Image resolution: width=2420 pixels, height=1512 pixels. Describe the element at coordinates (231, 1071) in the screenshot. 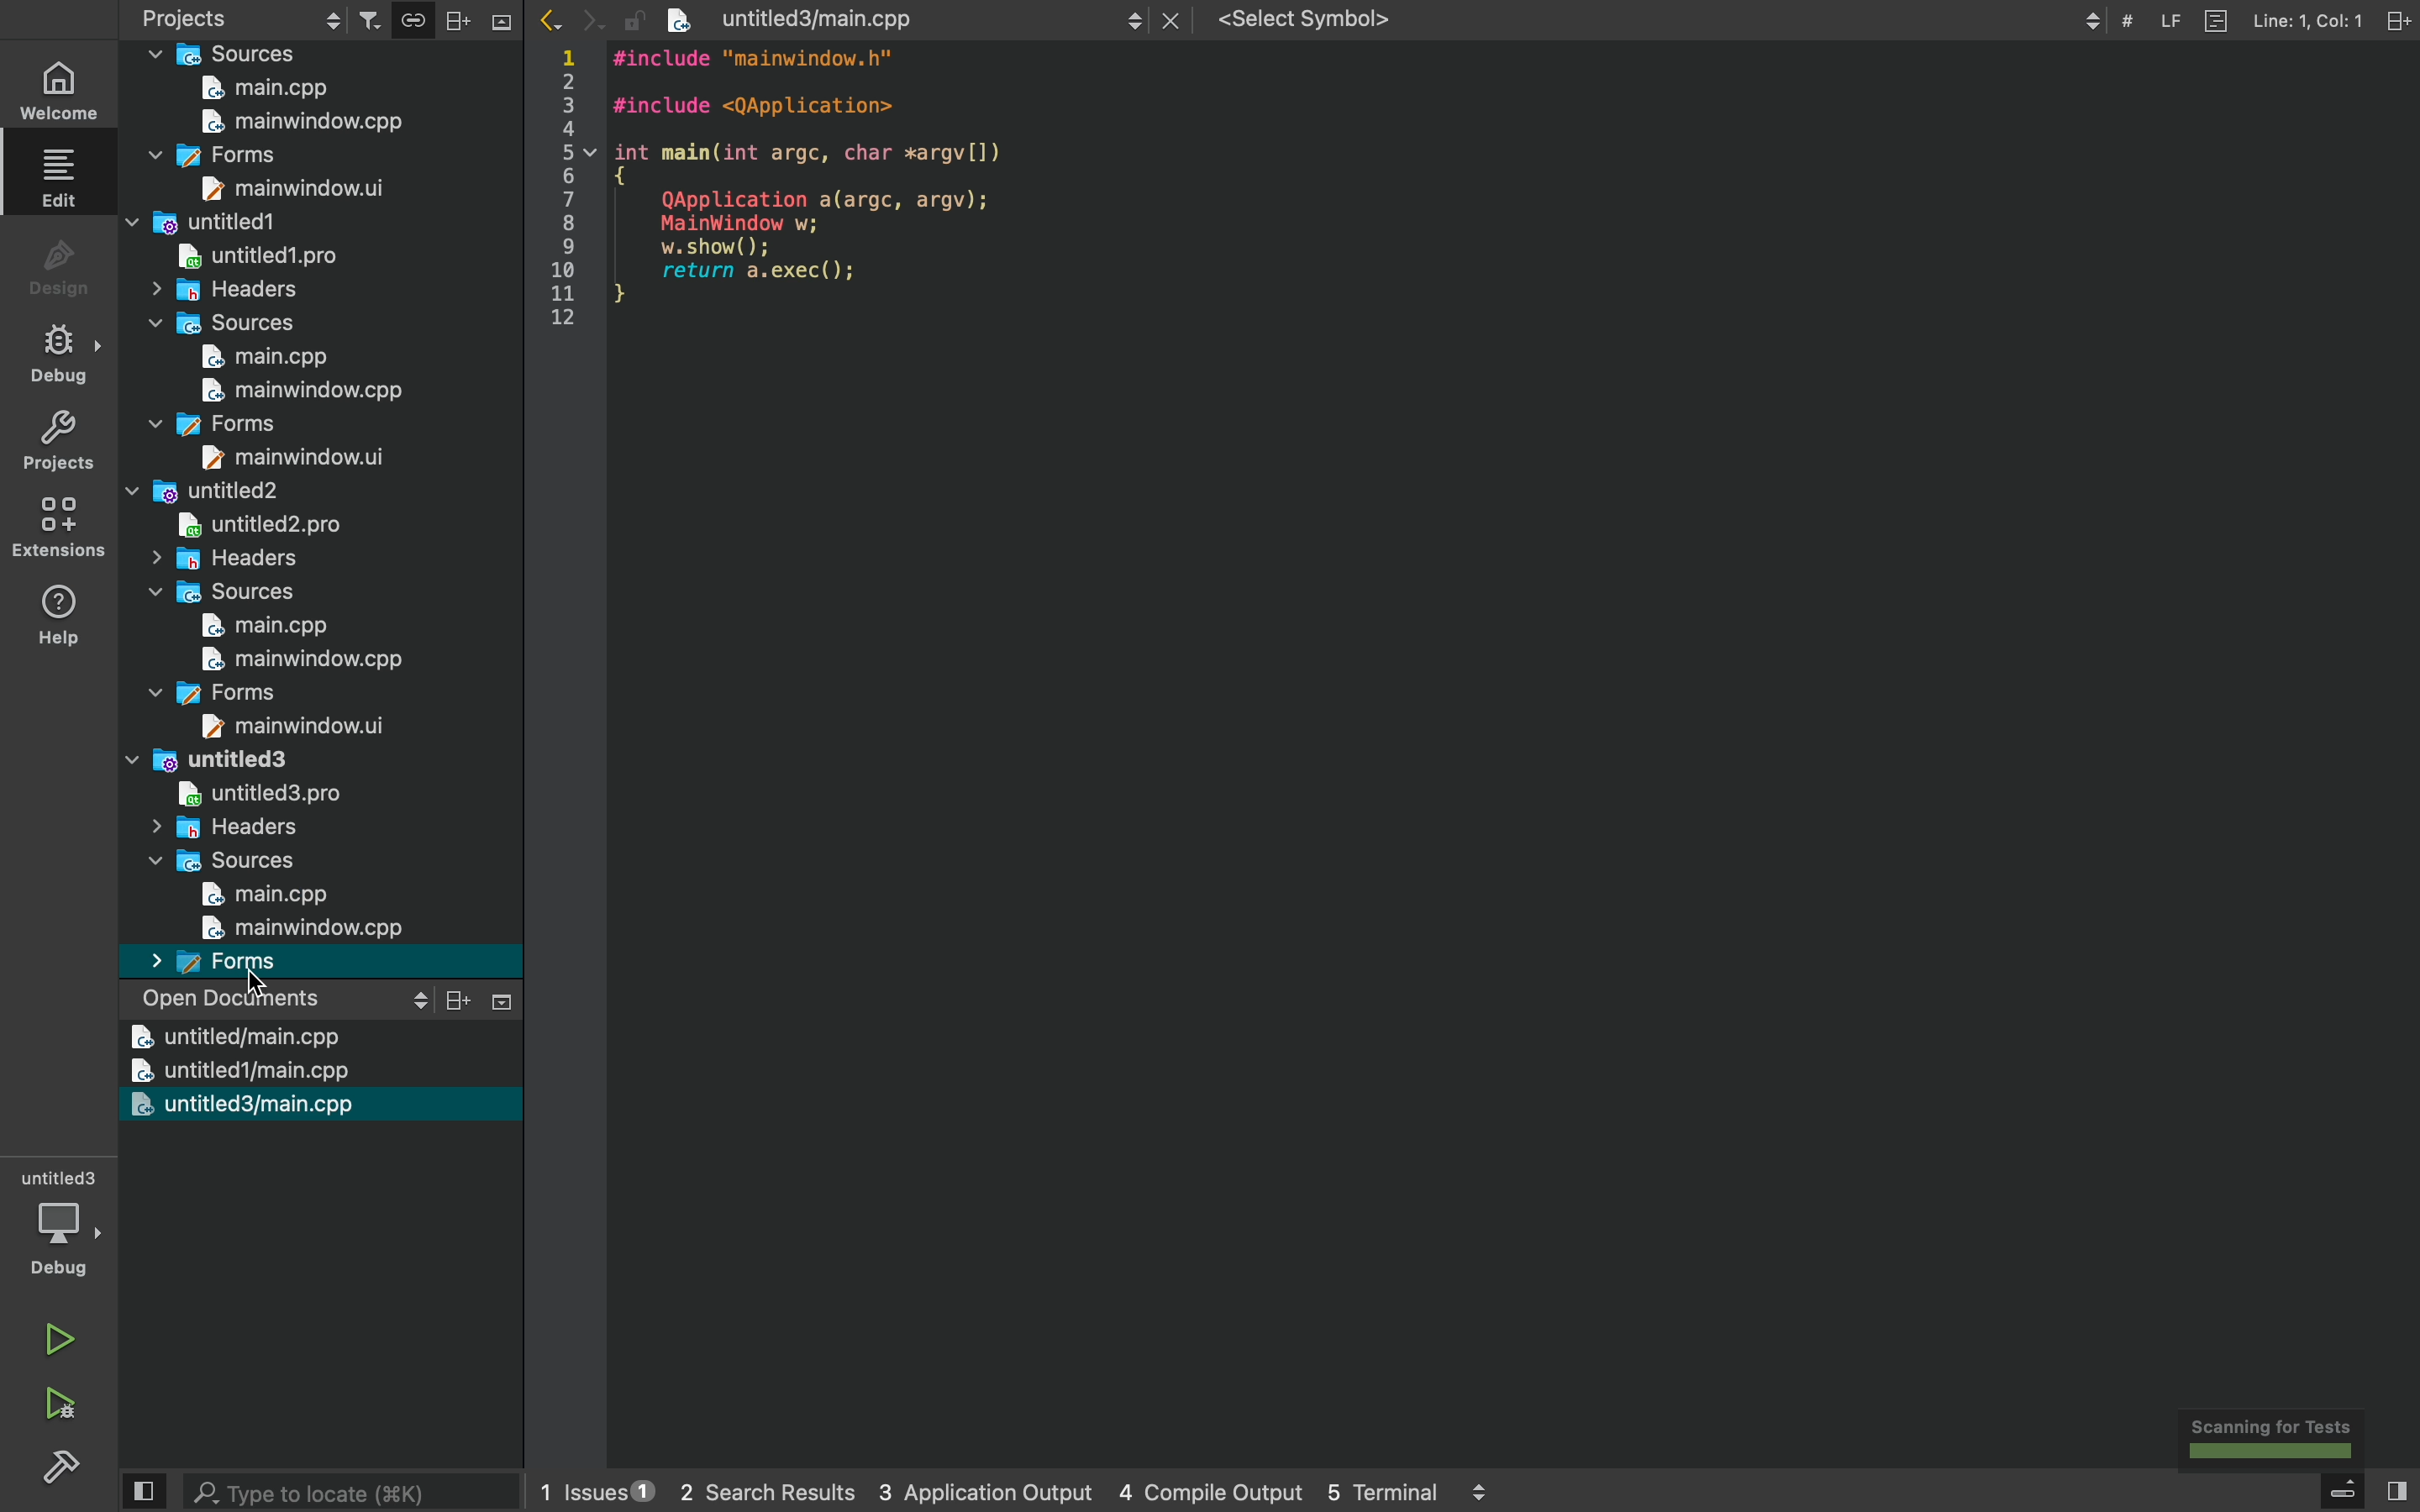

I see `untitled` at that location.